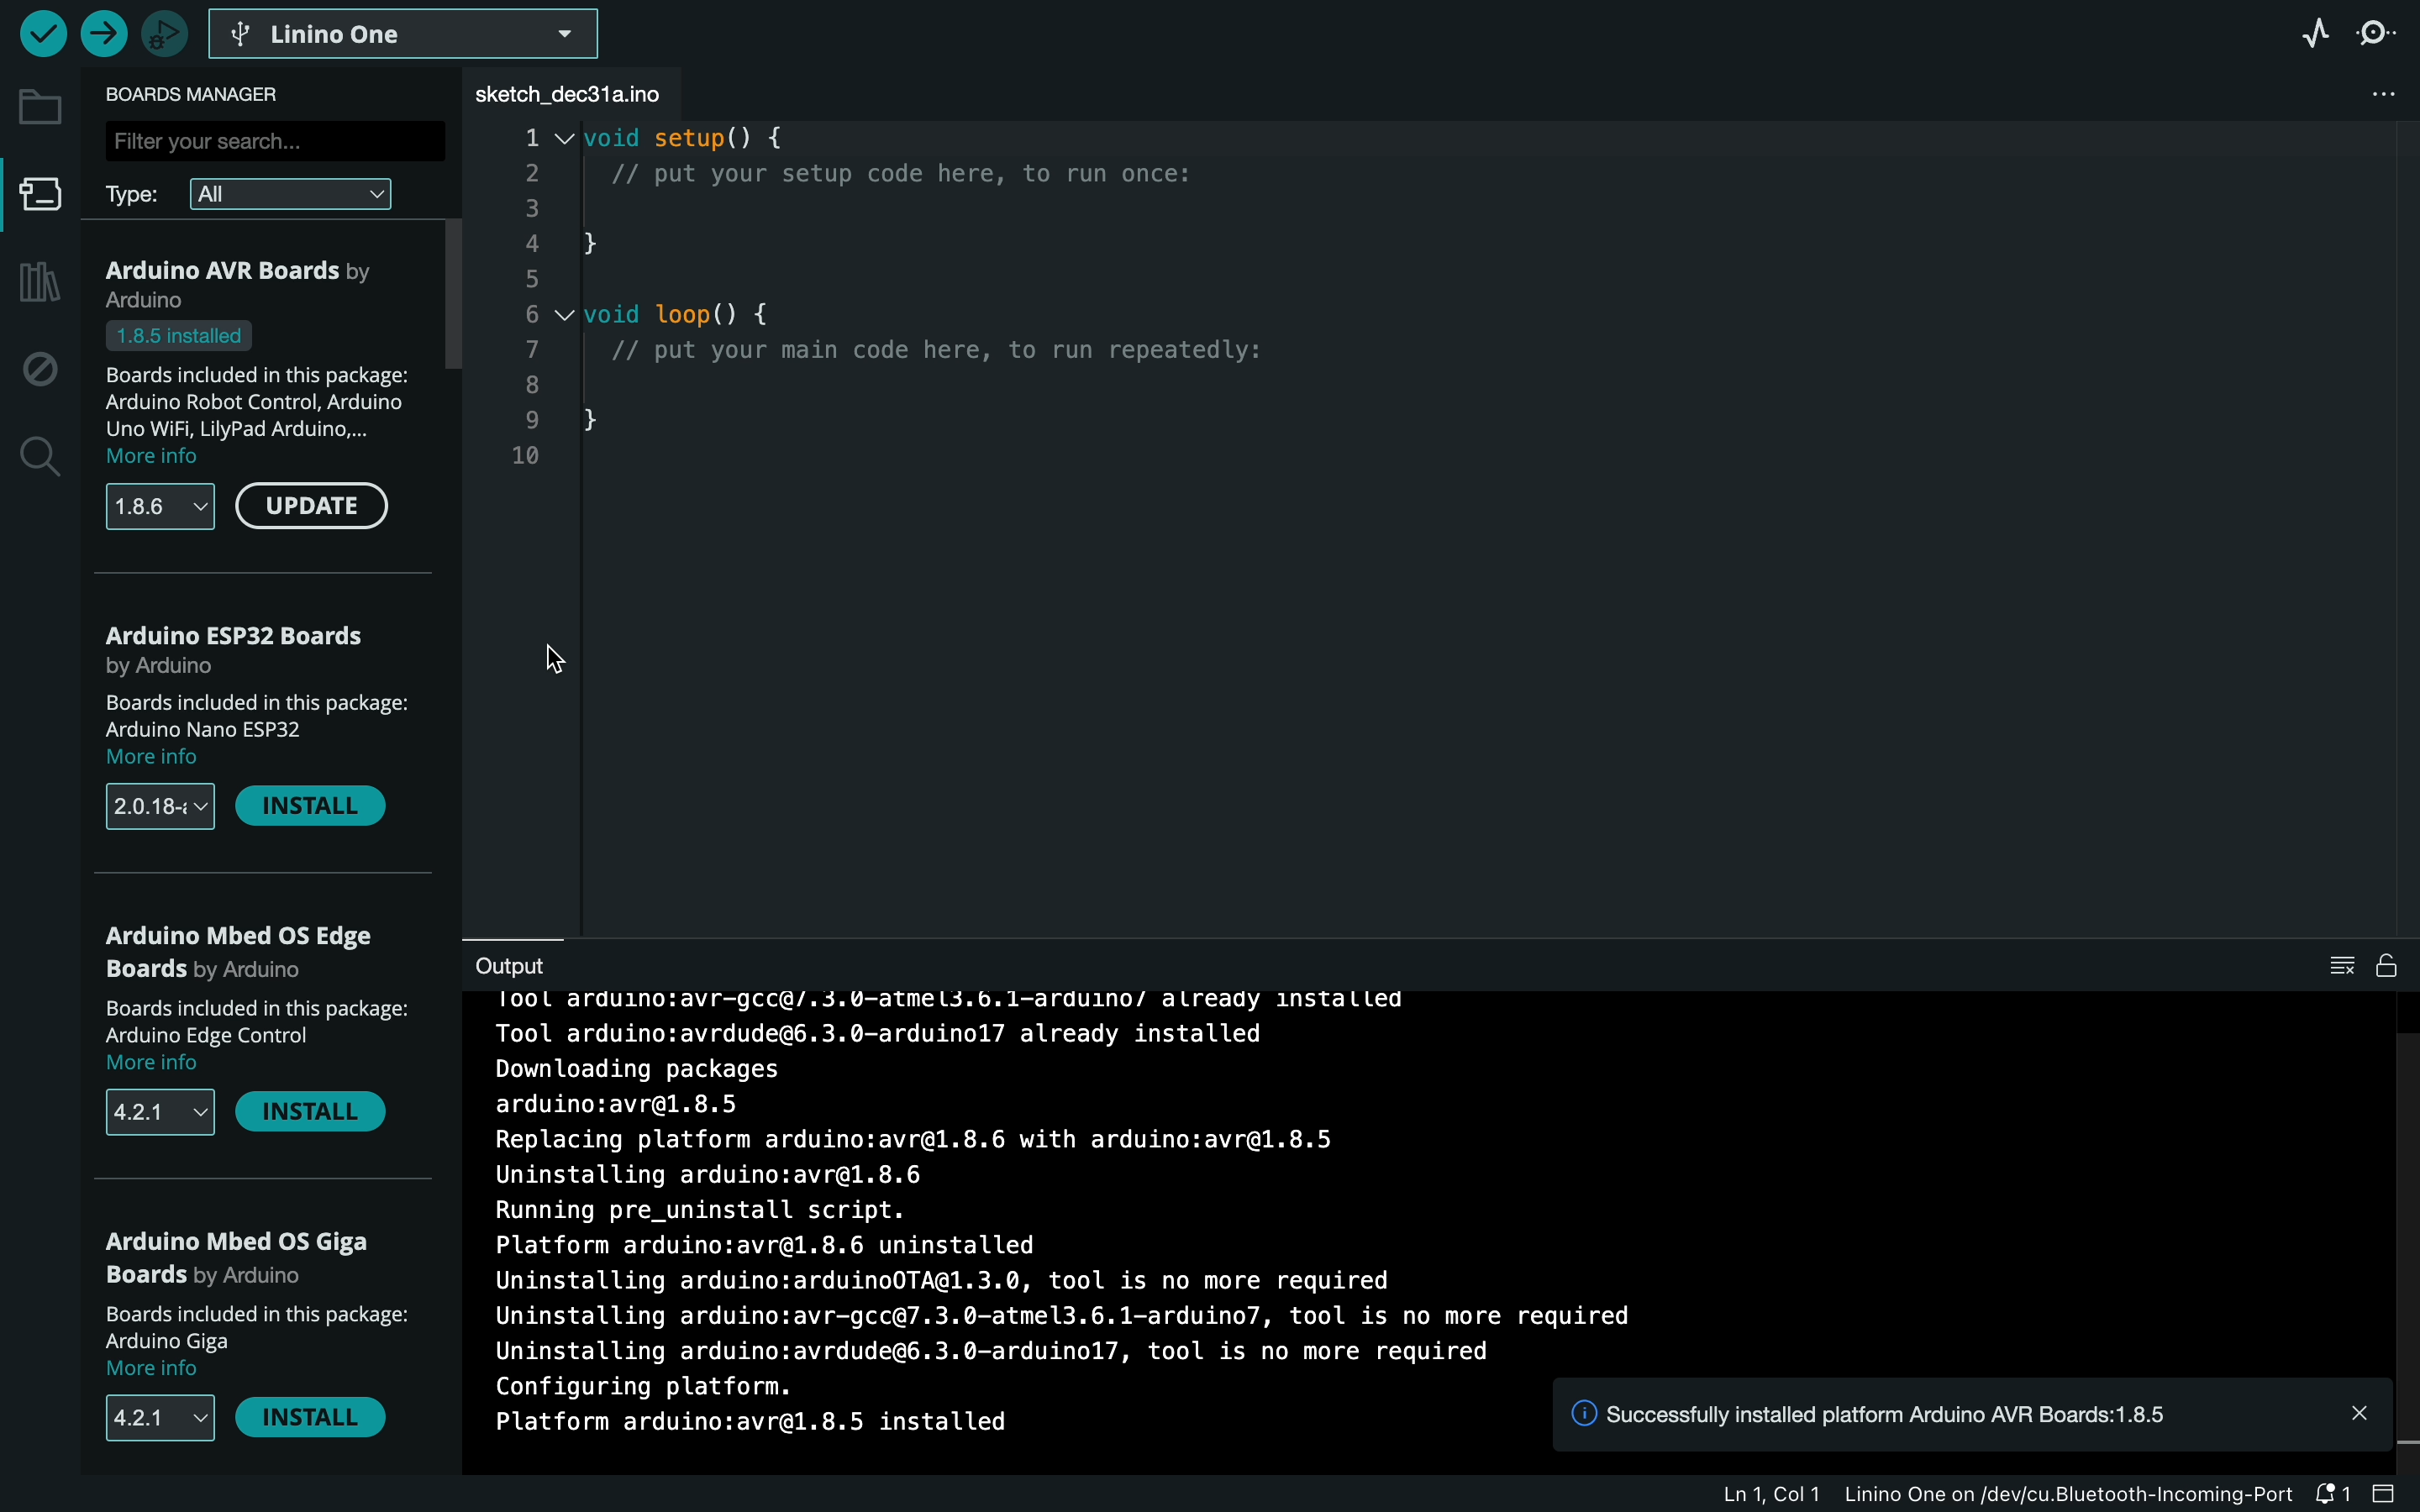 This screenshot has height=1512, width=2420. I want to click on debugger, so click(164, 33).